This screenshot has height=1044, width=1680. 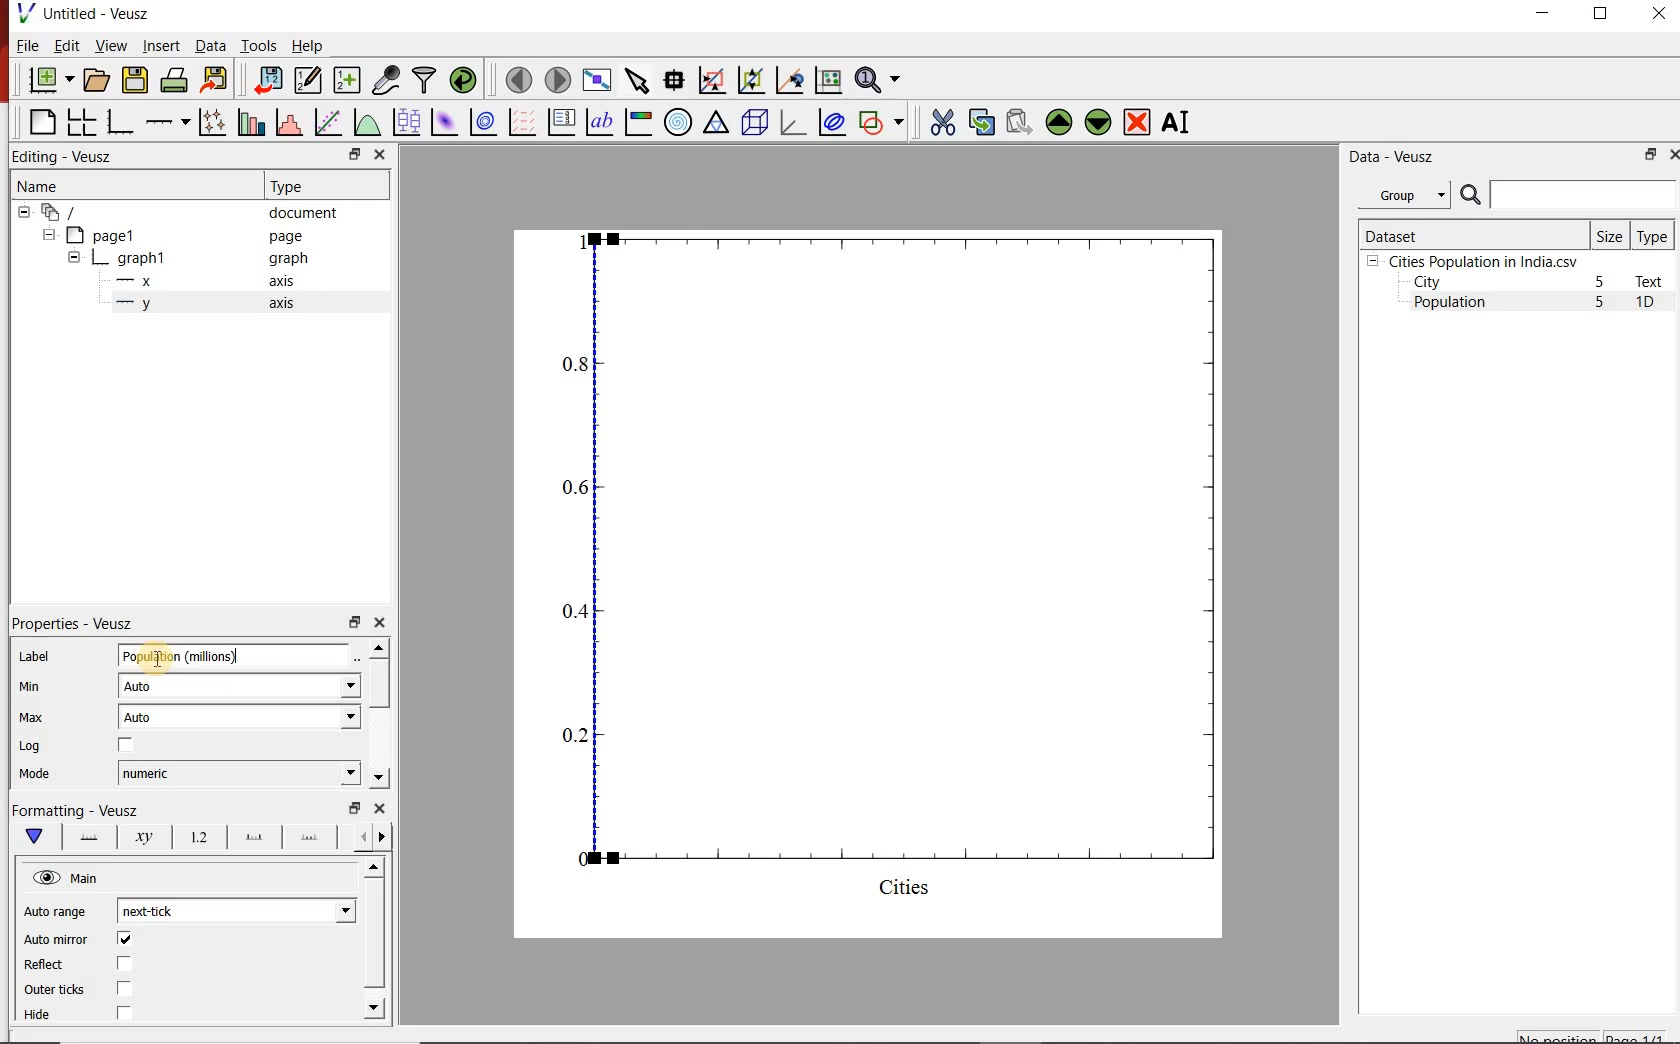 What do you see at coordinates (1427, 282) in the screenshot?
I see `City` at bounding box center [1427, 282].